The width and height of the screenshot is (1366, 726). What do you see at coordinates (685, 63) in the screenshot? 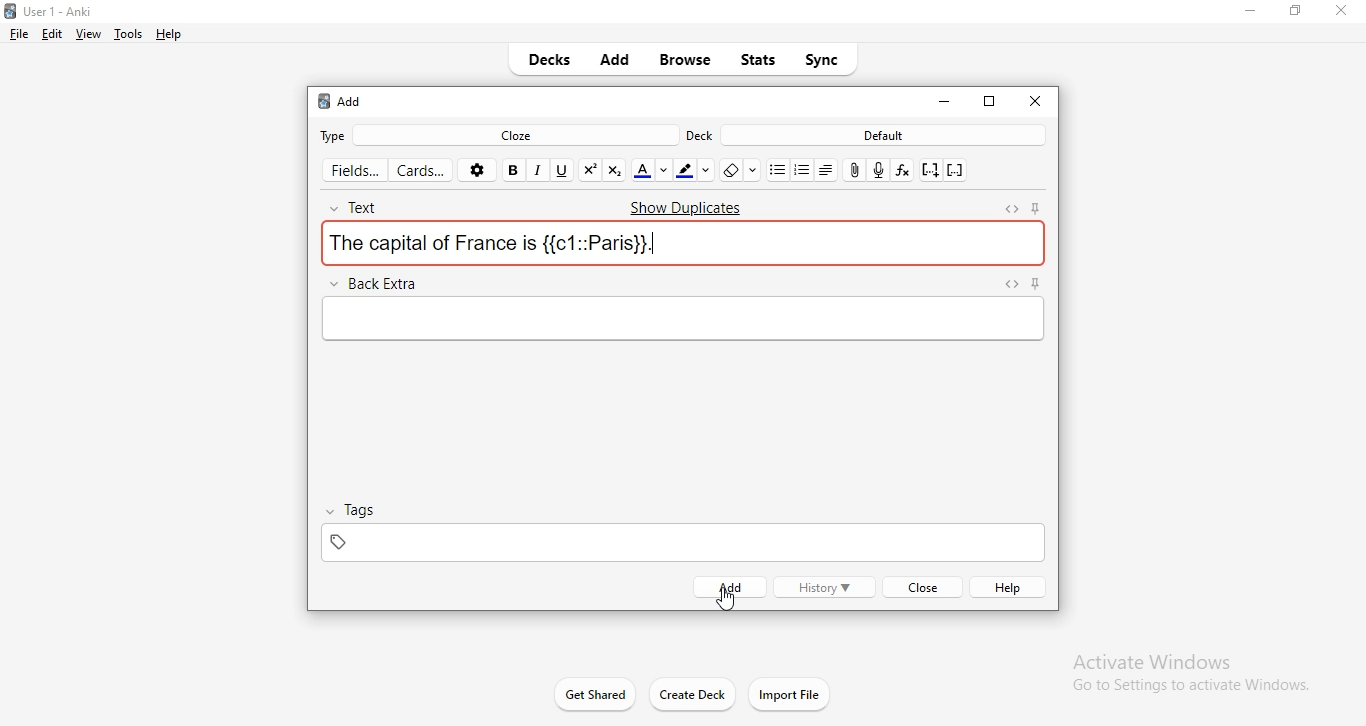
I see `browse` at bounding box center [685, 63].